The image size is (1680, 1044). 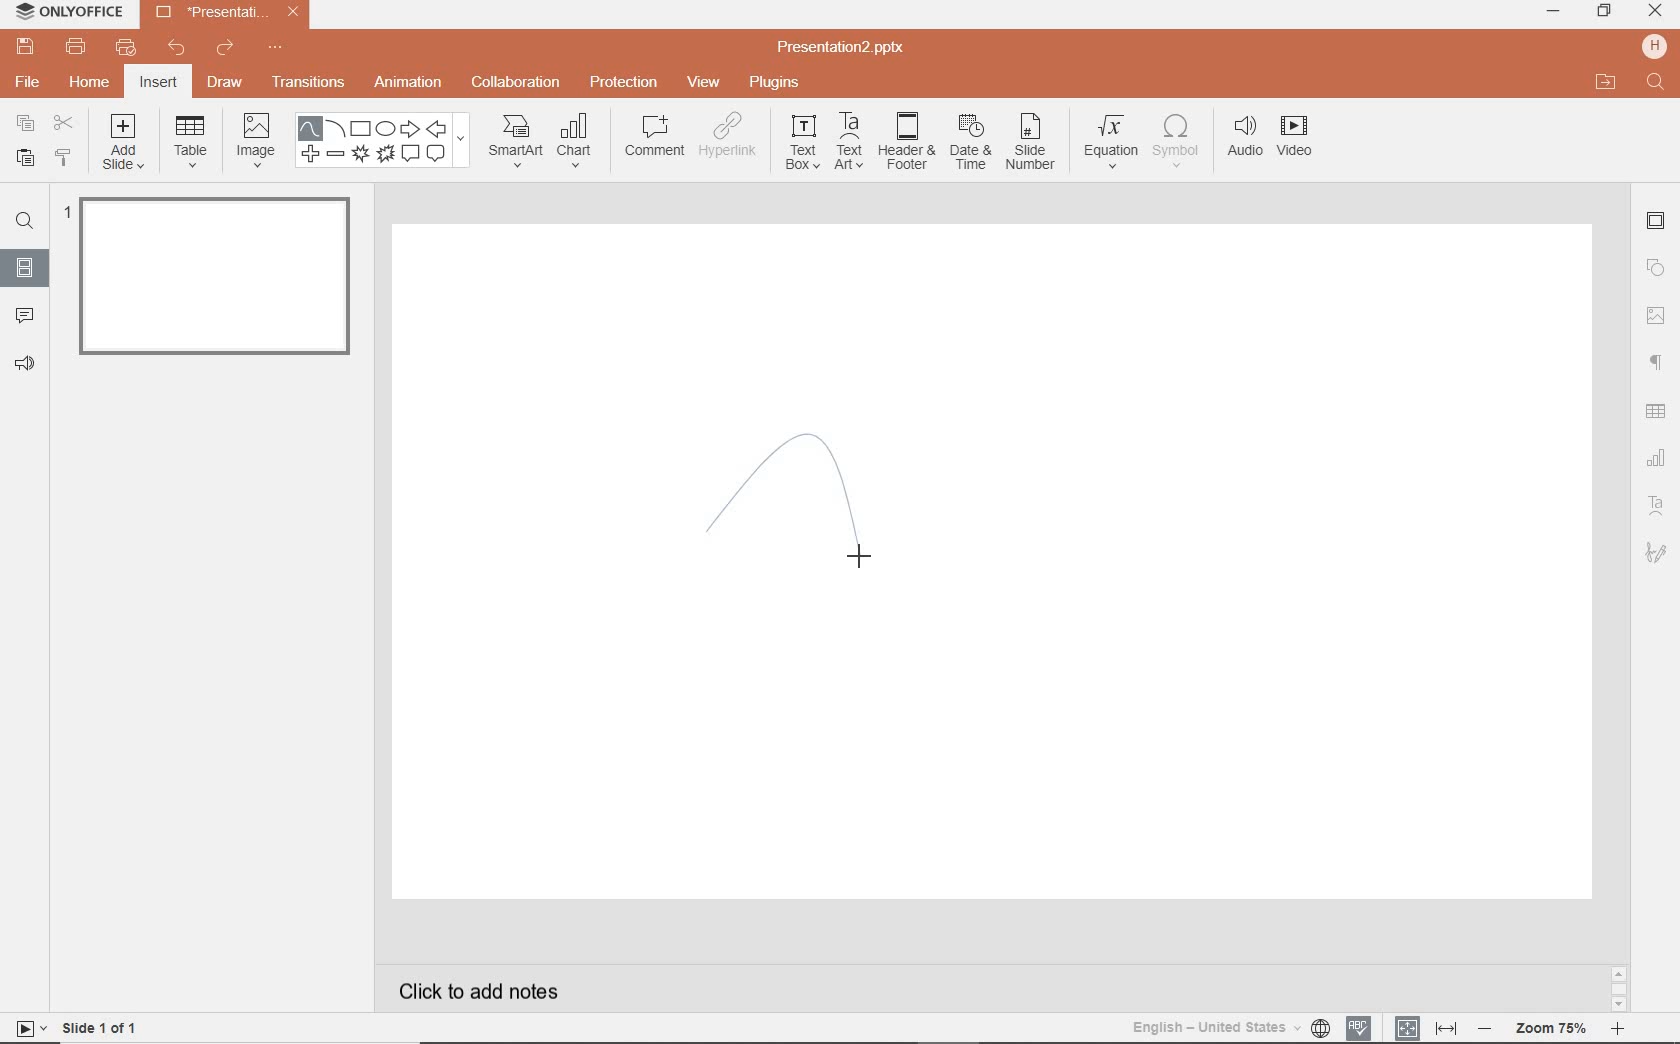 What do you see at coordinates (75, 46) in the screenshot?
I see `PRINT` at bounding box center [75, 46].